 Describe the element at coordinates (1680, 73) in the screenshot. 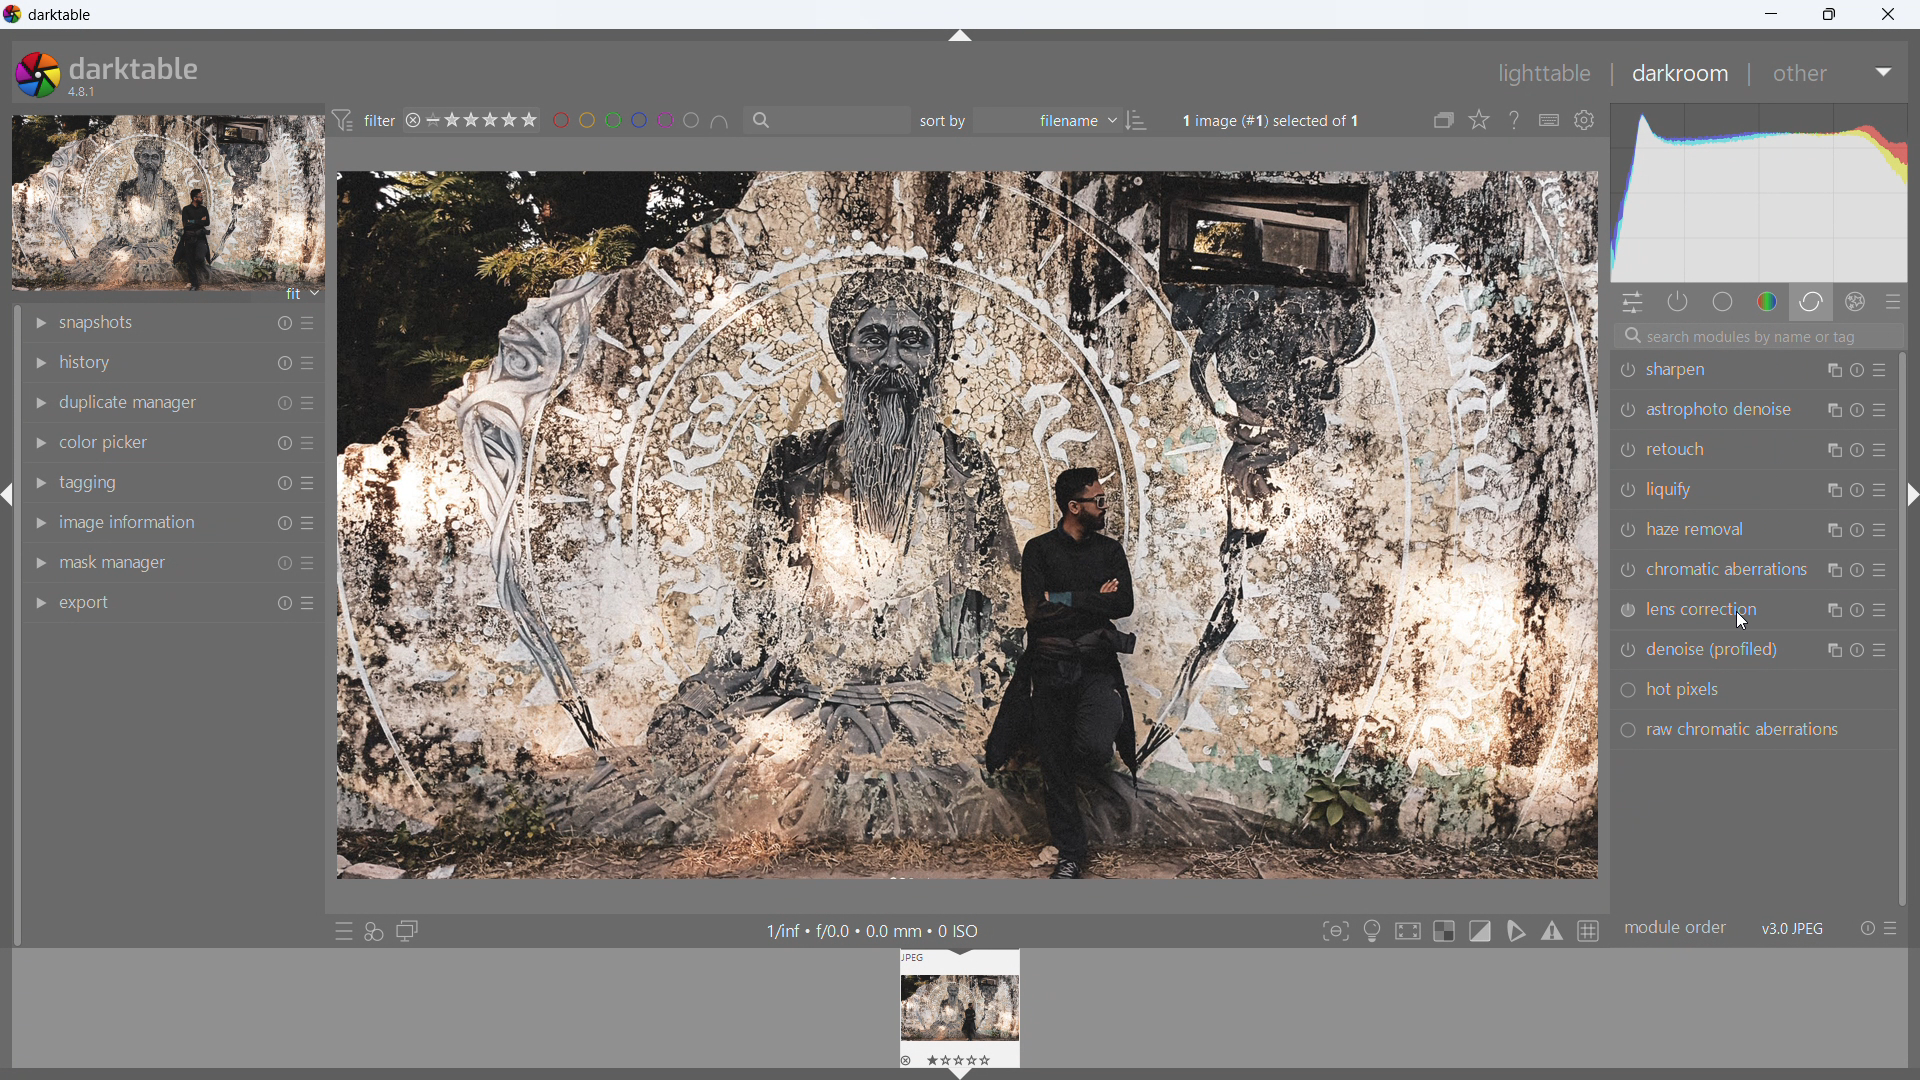

I see `darkroom` at that location.